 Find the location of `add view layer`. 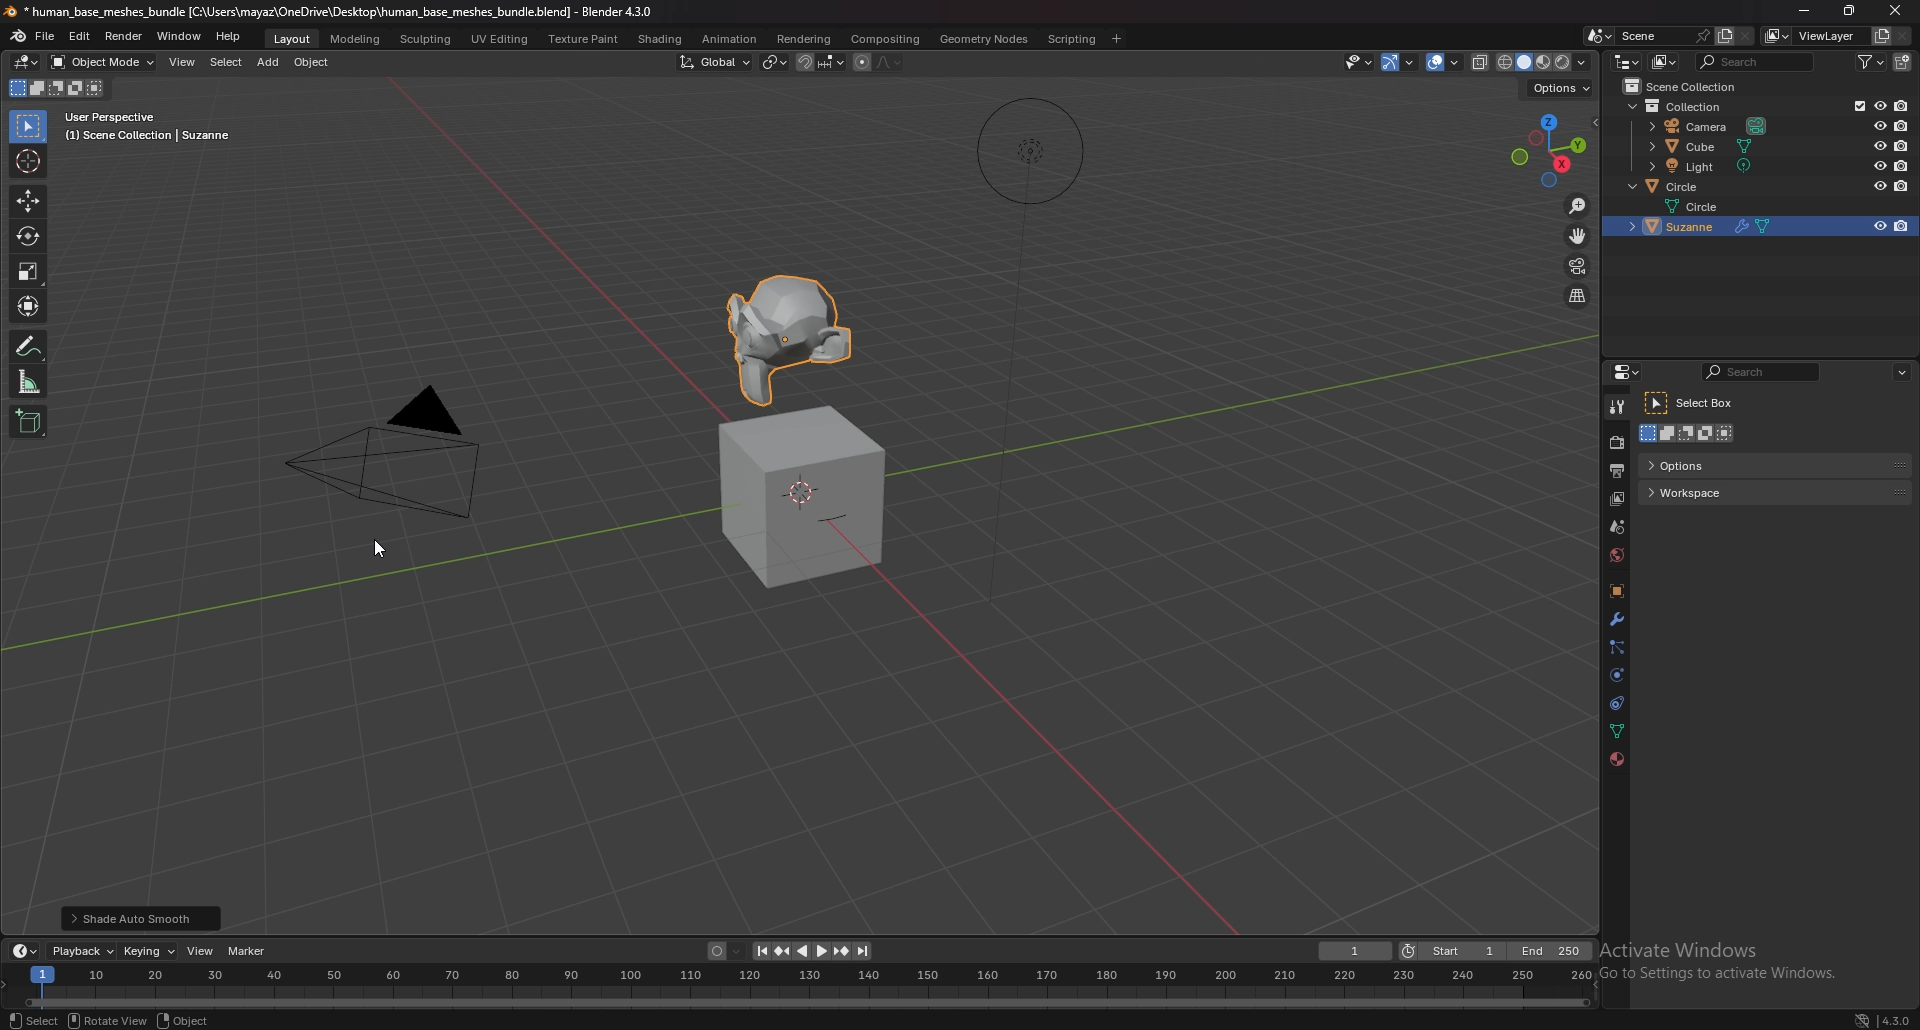

add view layer is located at coordinates (1881, 34).